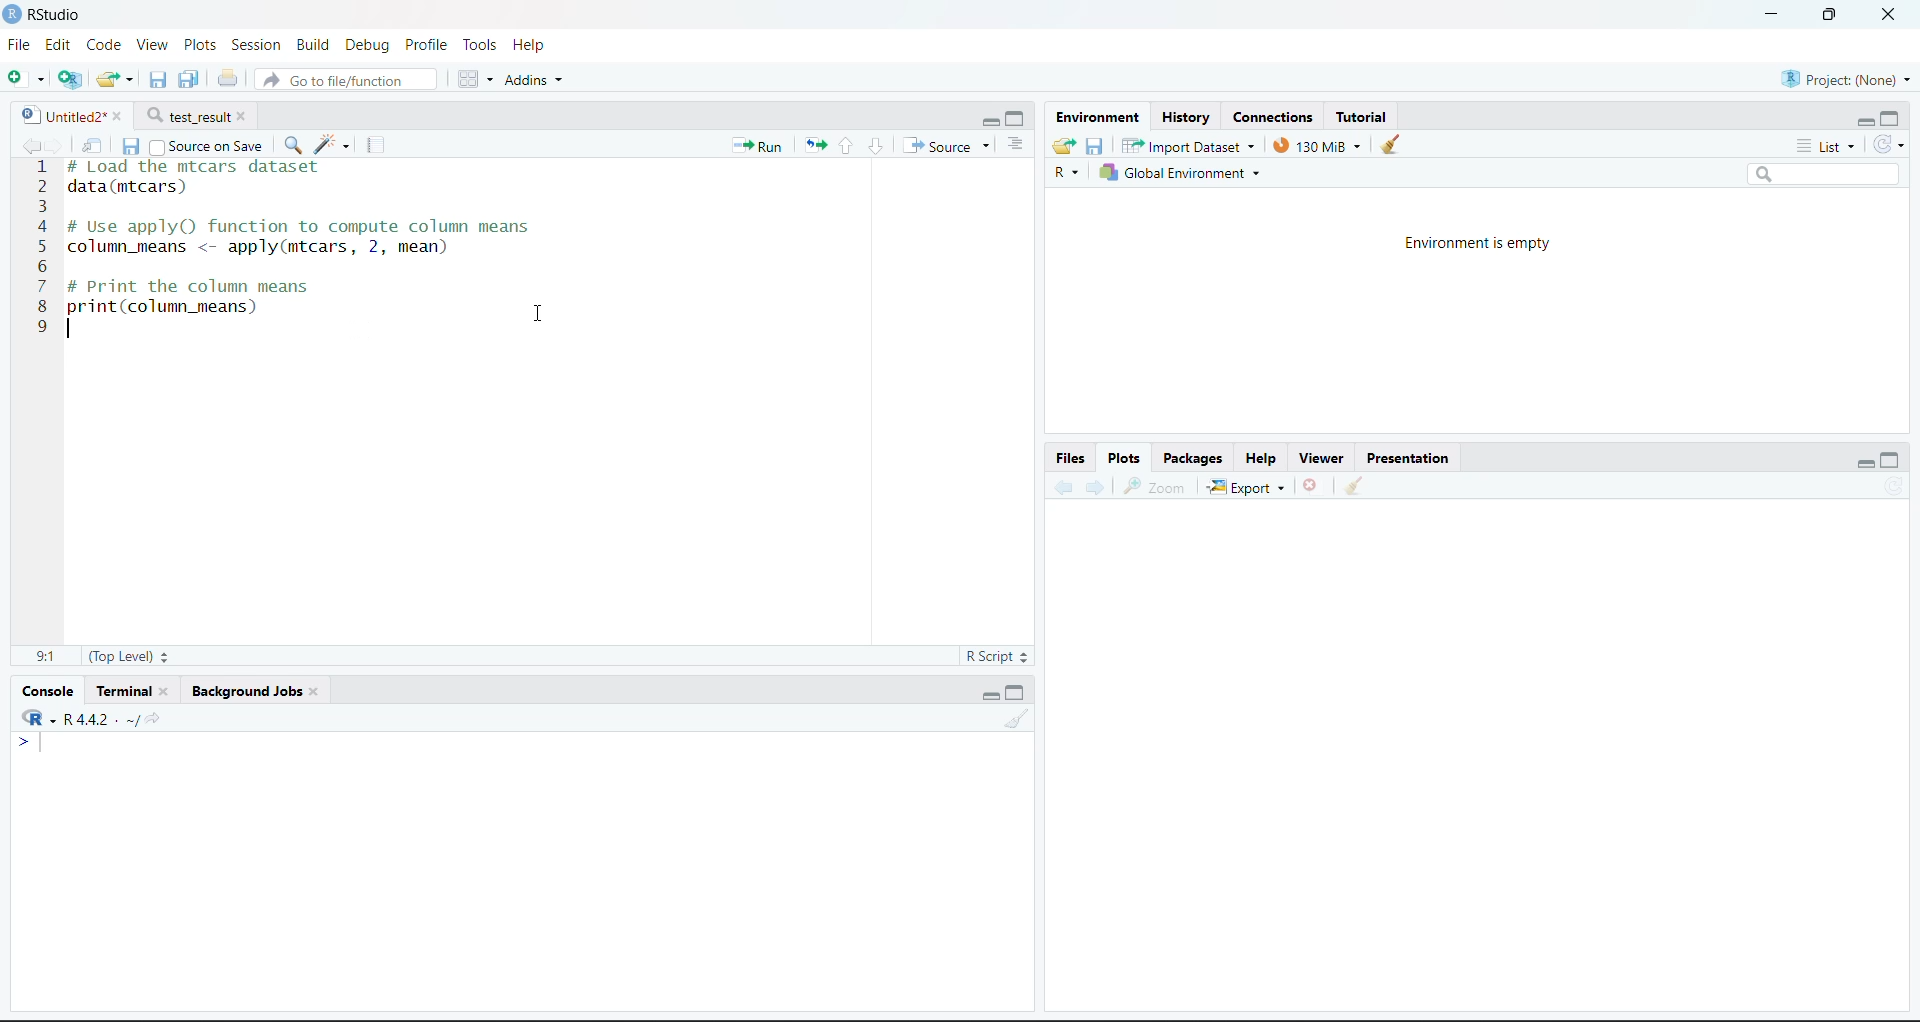  I want to click on Open an existing file (Ctrl + O), so click(116, 77).